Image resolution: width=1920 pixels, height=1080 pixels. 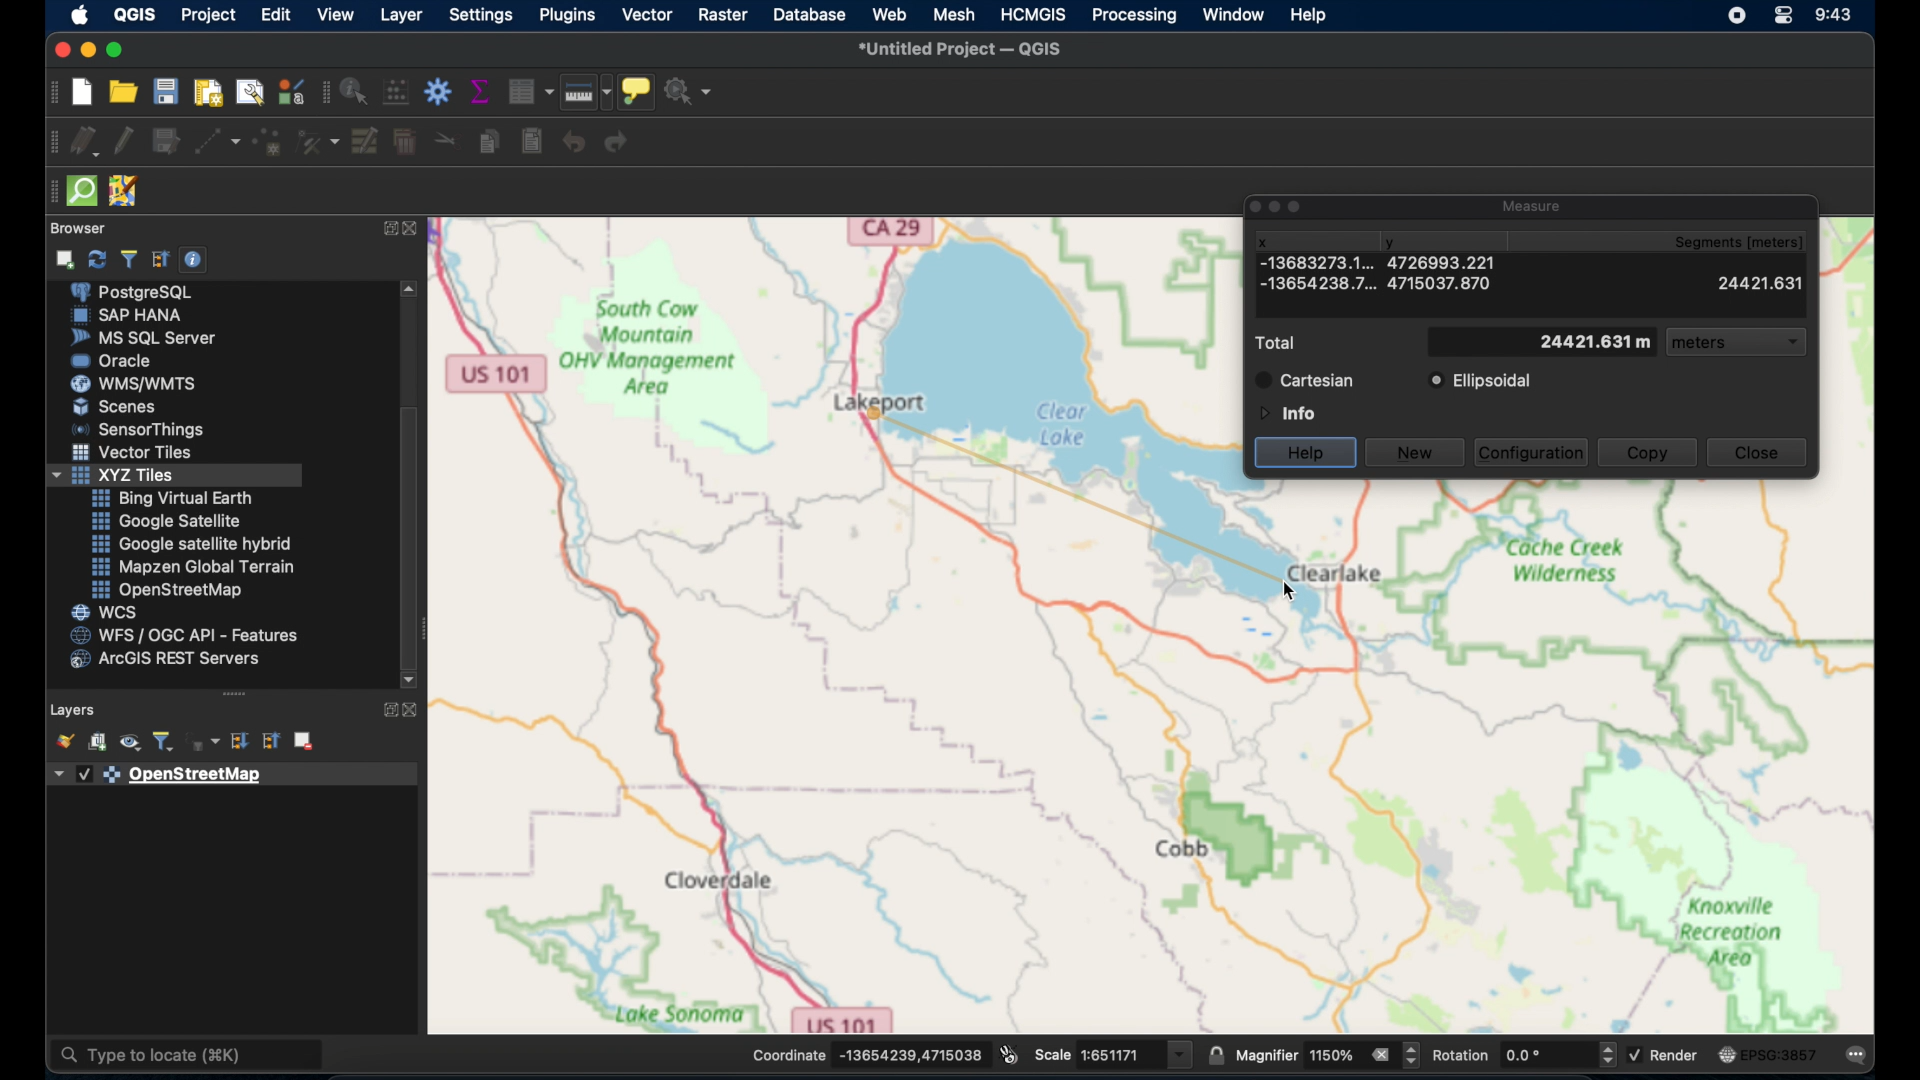 What do you see at coordinates (167, 591) in the screenshot?
I see `openstreetmap` at bounding box center [167, 591].